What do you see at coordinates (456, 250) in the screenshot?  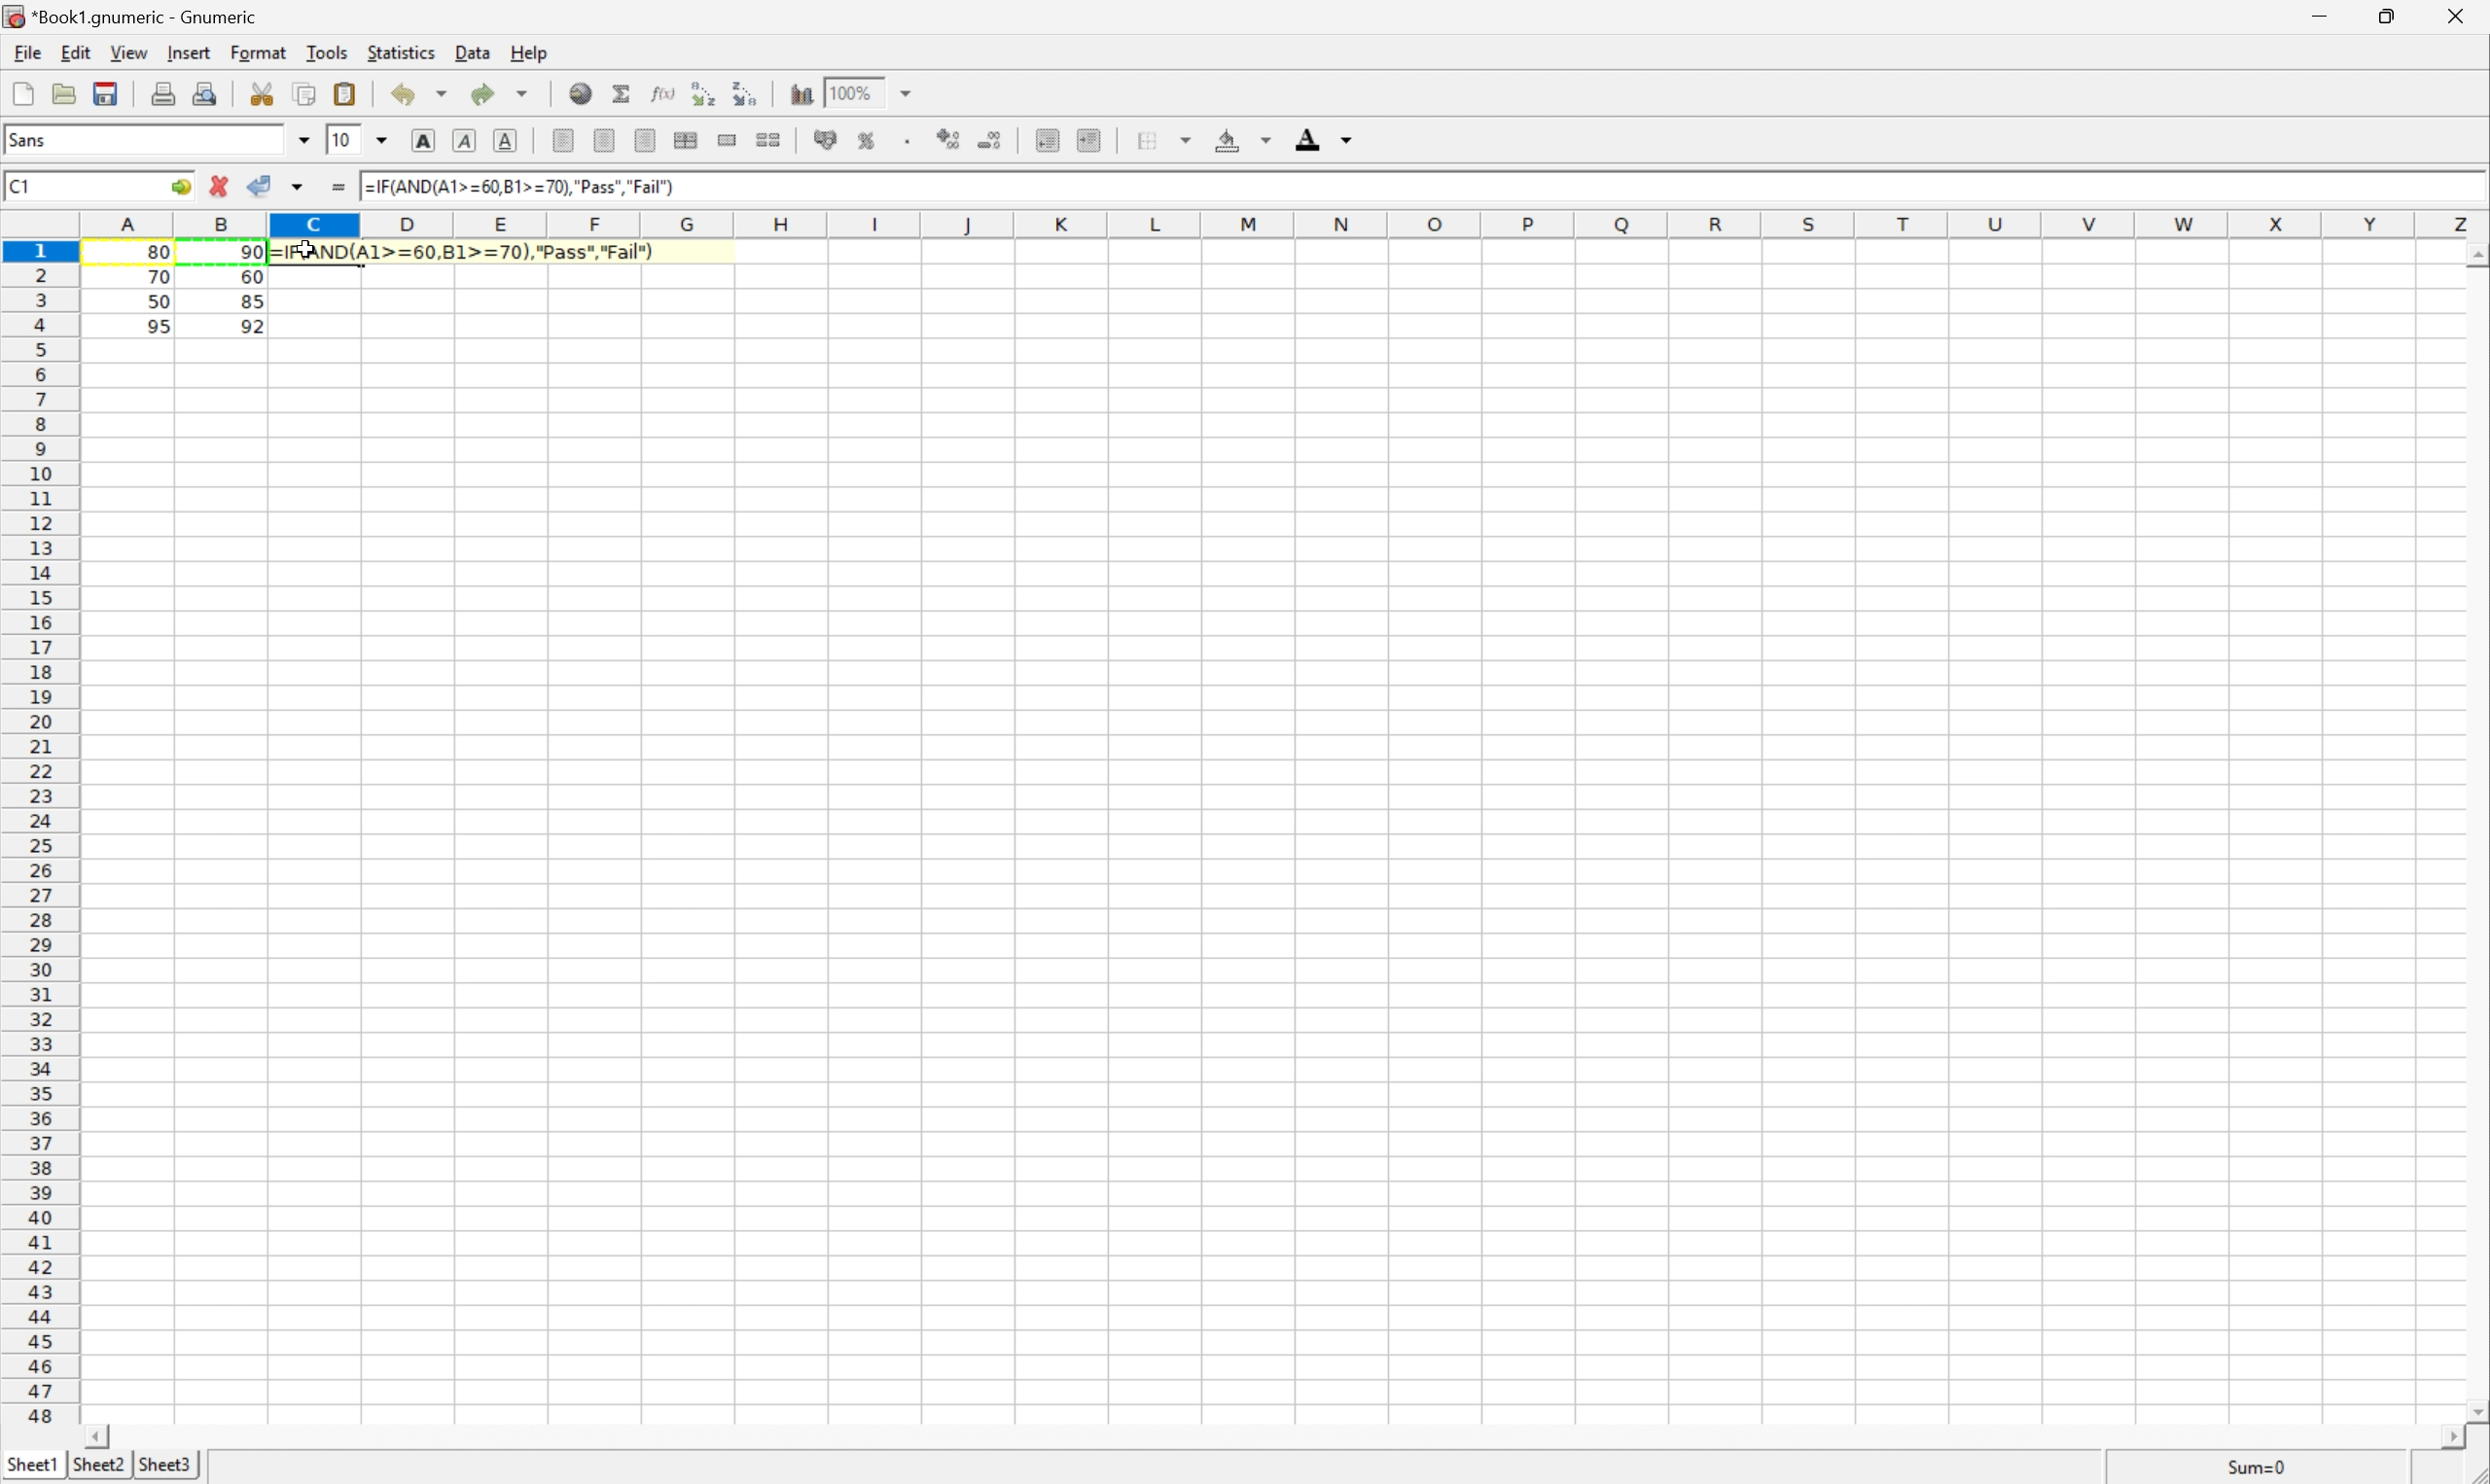 I see `=IF(AND(A1>=60,B1>=70),"Pass","Fail")` at bounding box center [456, 250].